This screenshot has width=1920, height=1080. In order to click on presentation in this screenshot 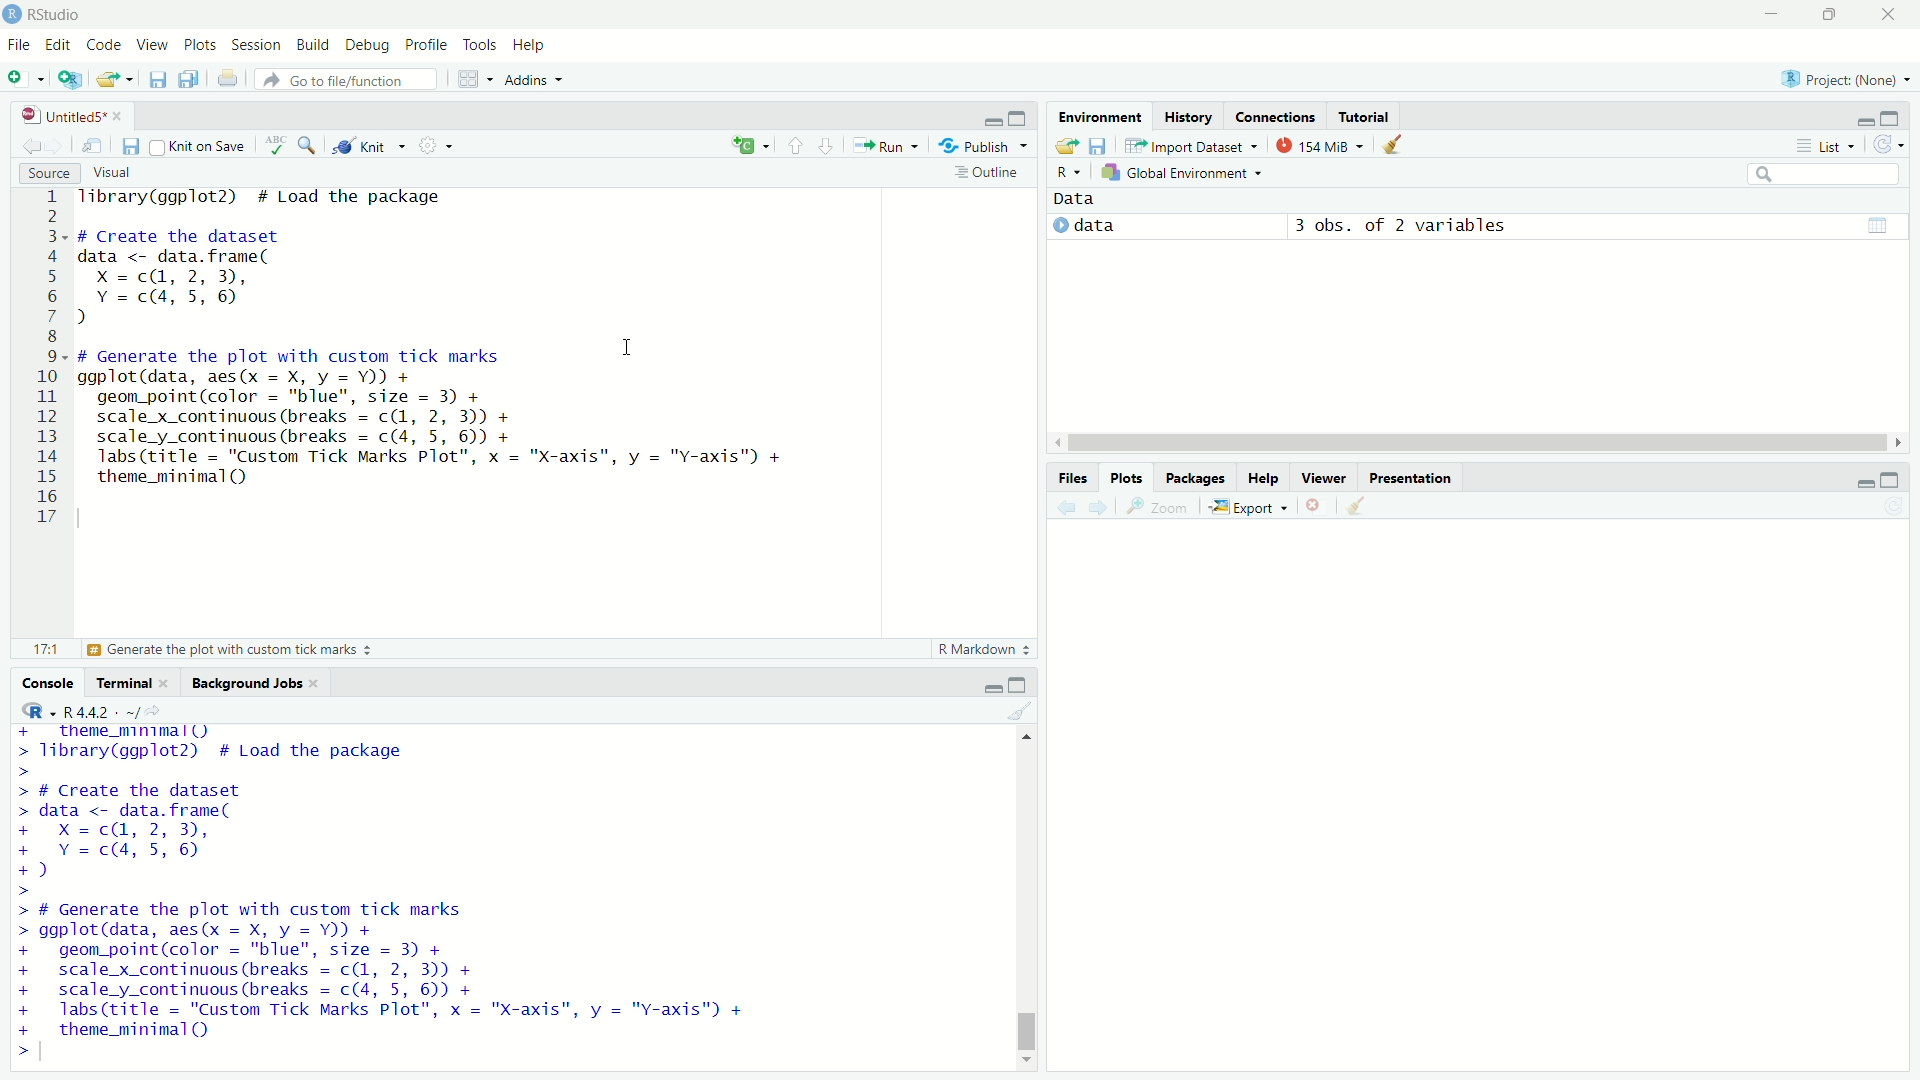, I will do `click(1410, 476)`.